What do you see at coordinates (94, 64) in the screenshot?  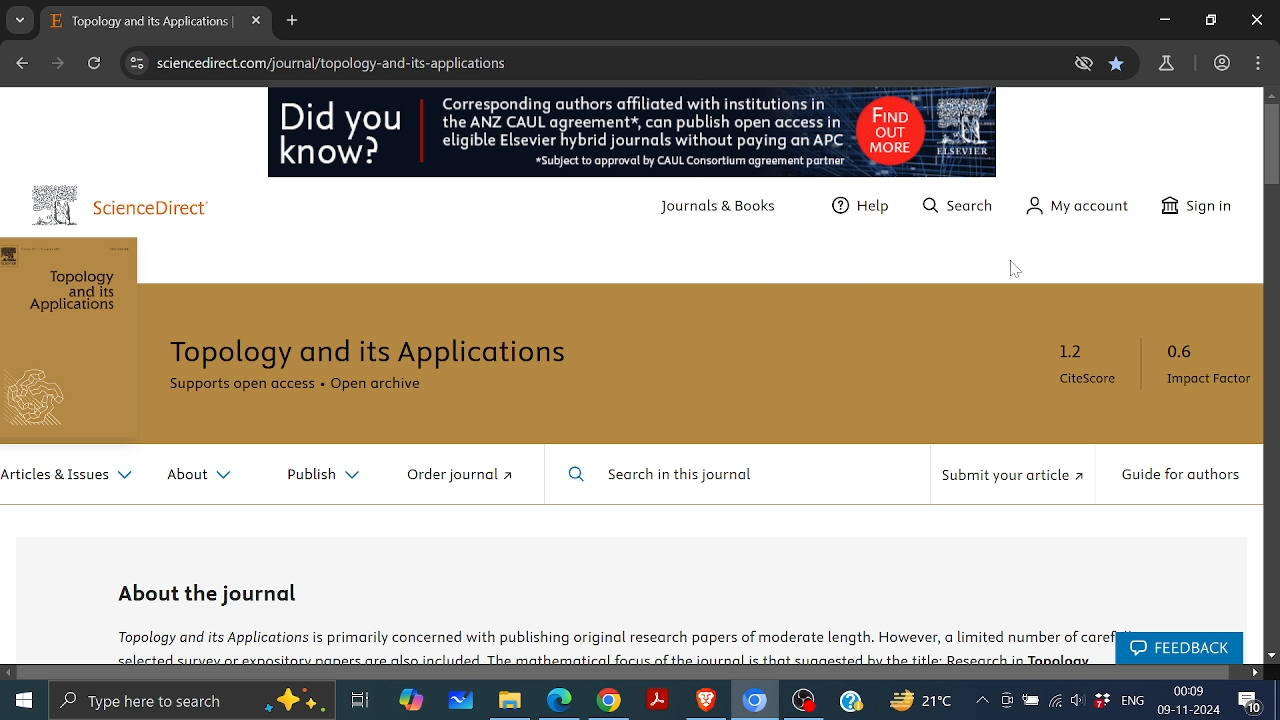 I see `Reload` at bounding box center [94, 64].